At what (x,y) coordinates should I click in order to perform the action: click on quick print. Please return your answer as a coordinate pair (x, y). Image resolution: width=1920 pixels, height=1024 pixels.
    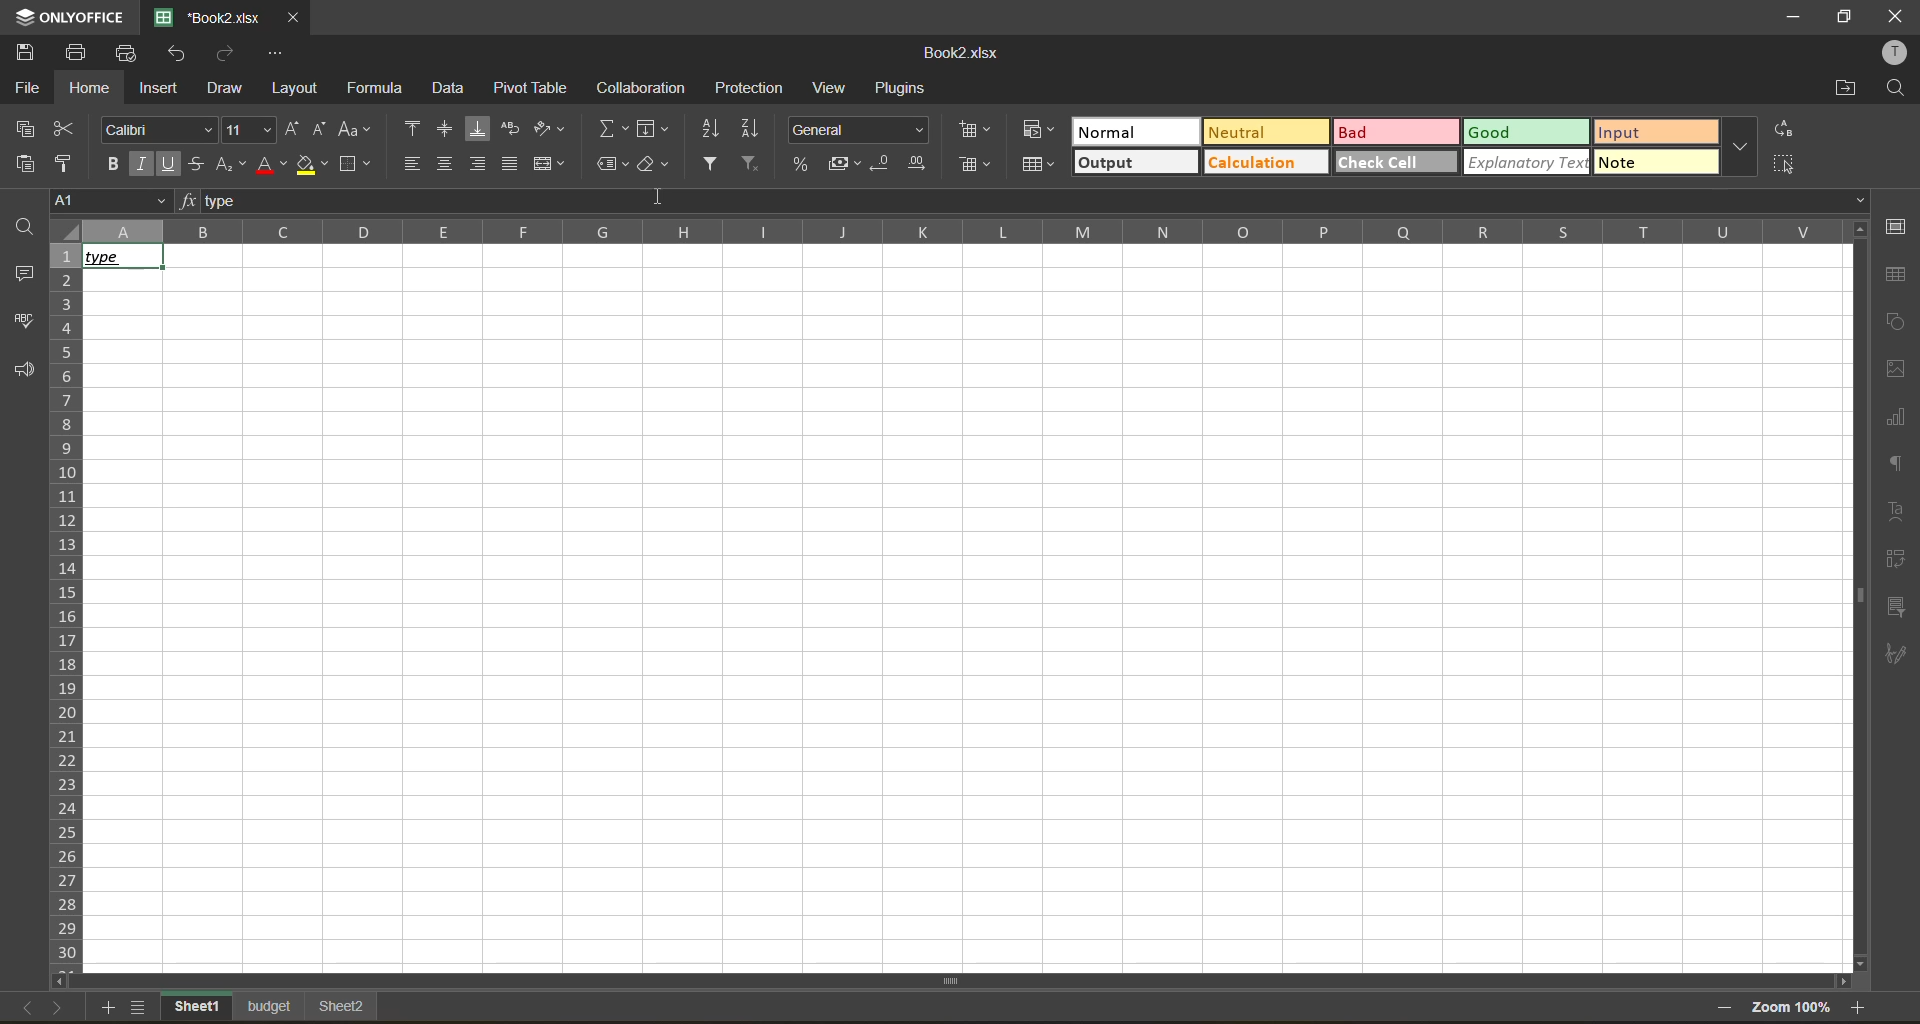
    Looking at the image, I should click on (127, 53).